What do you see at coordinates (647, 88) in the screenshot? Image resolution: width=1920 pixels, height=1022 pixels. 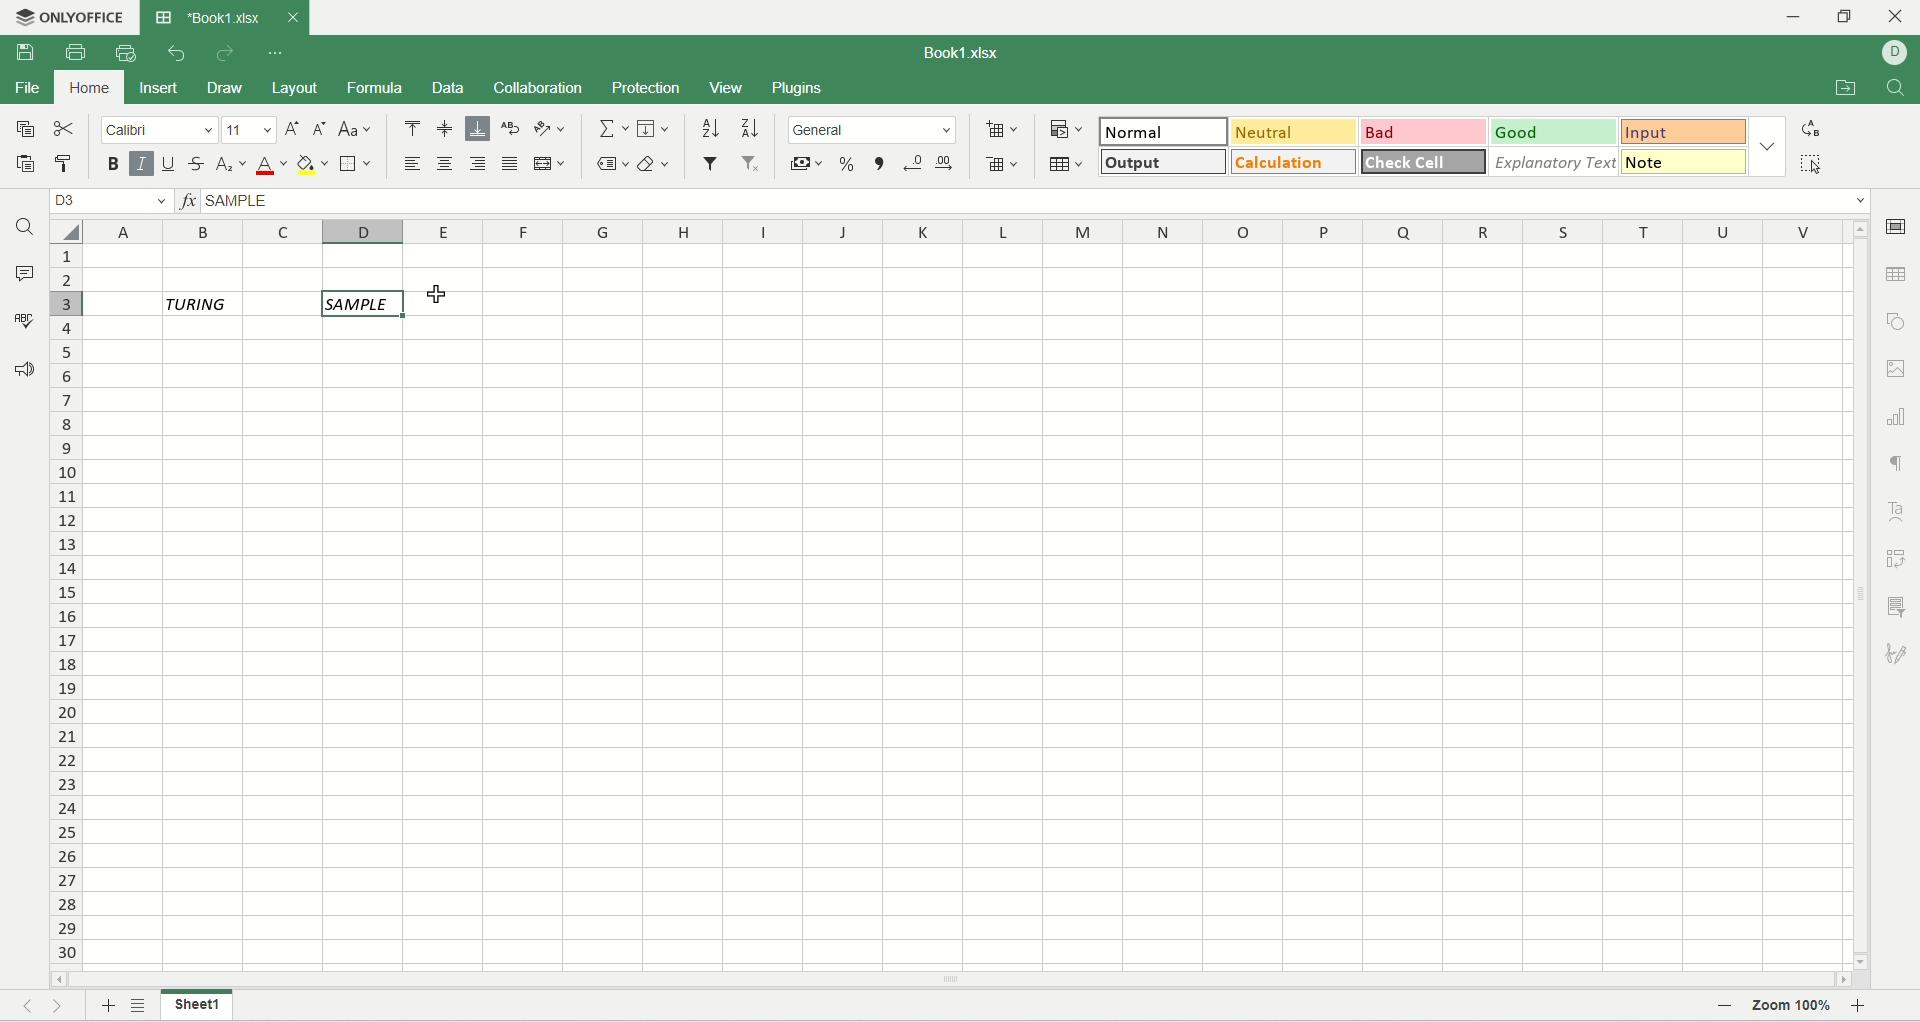 I see `protection` at bounding box center [647, 88].